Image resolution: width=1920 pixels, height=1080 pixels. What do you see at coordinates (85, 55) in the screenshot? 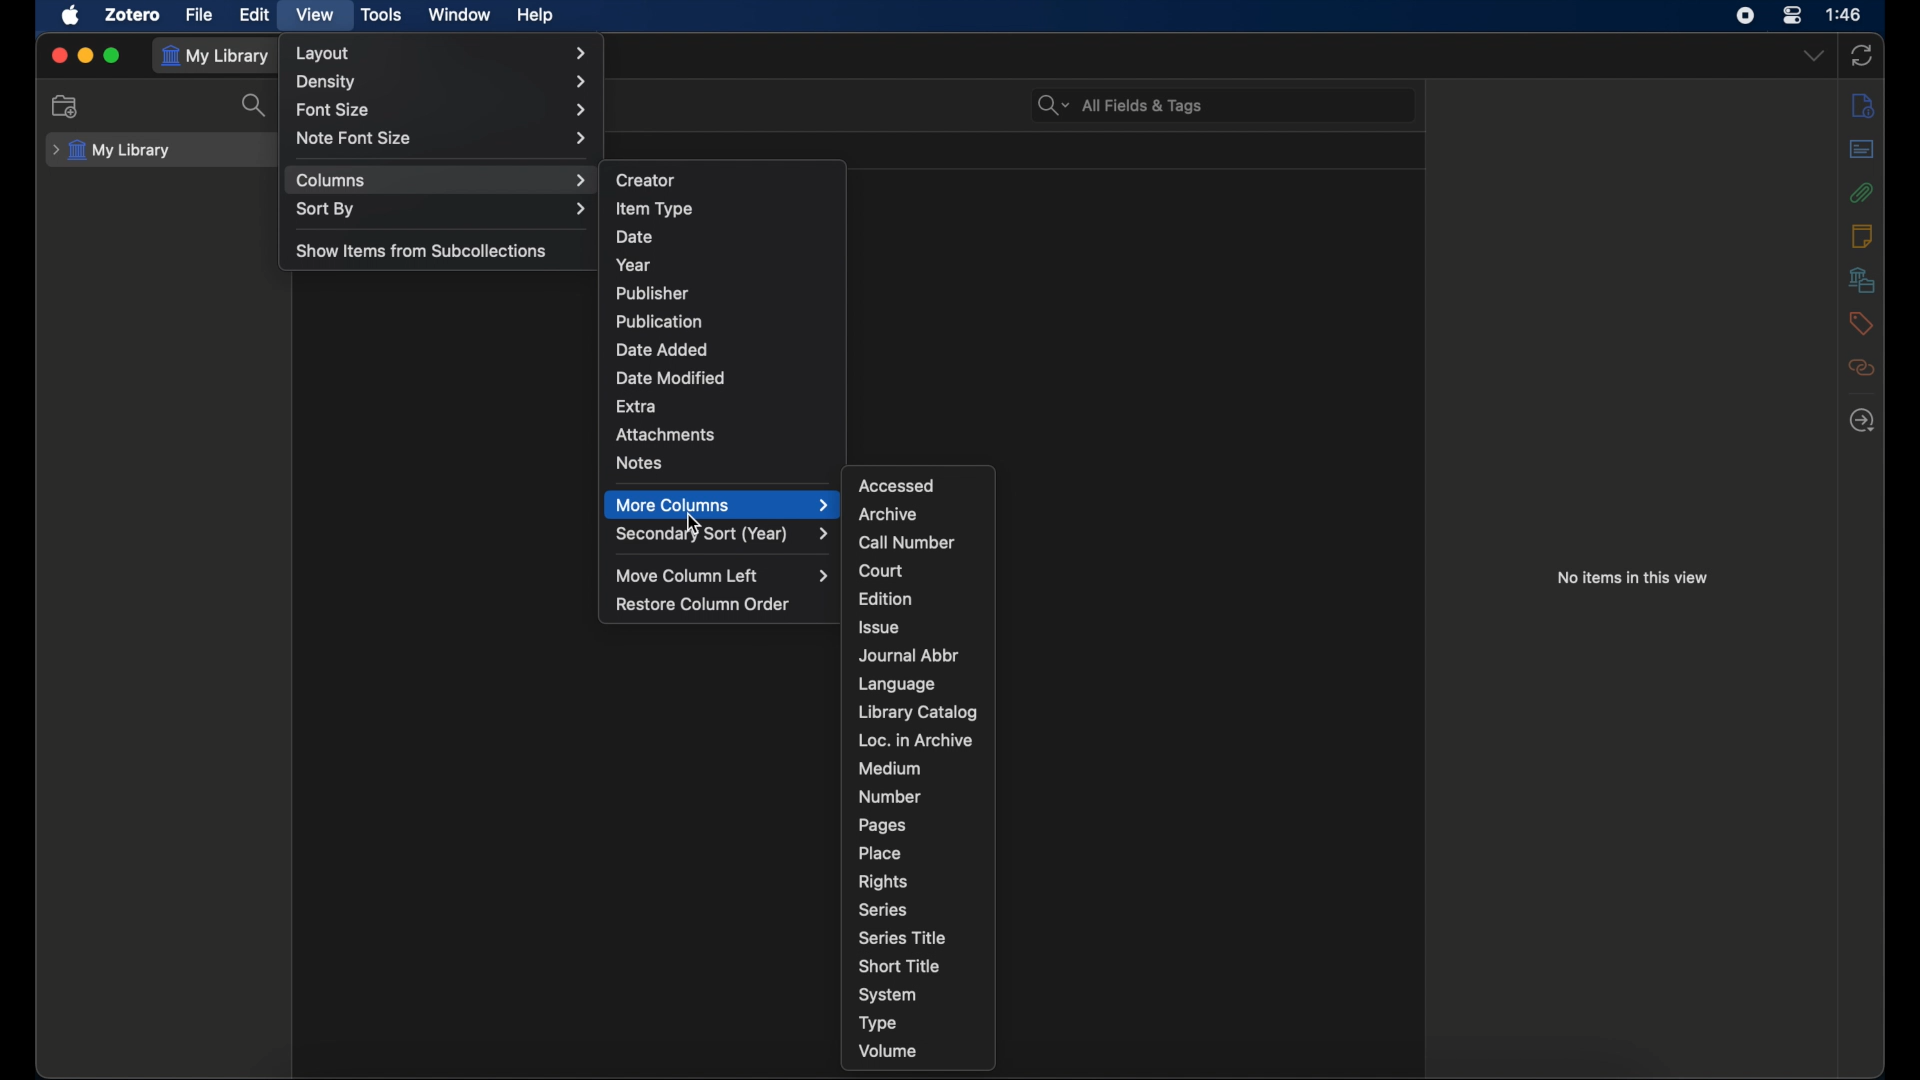
I see `minimize` at bounding box center [85, 55].